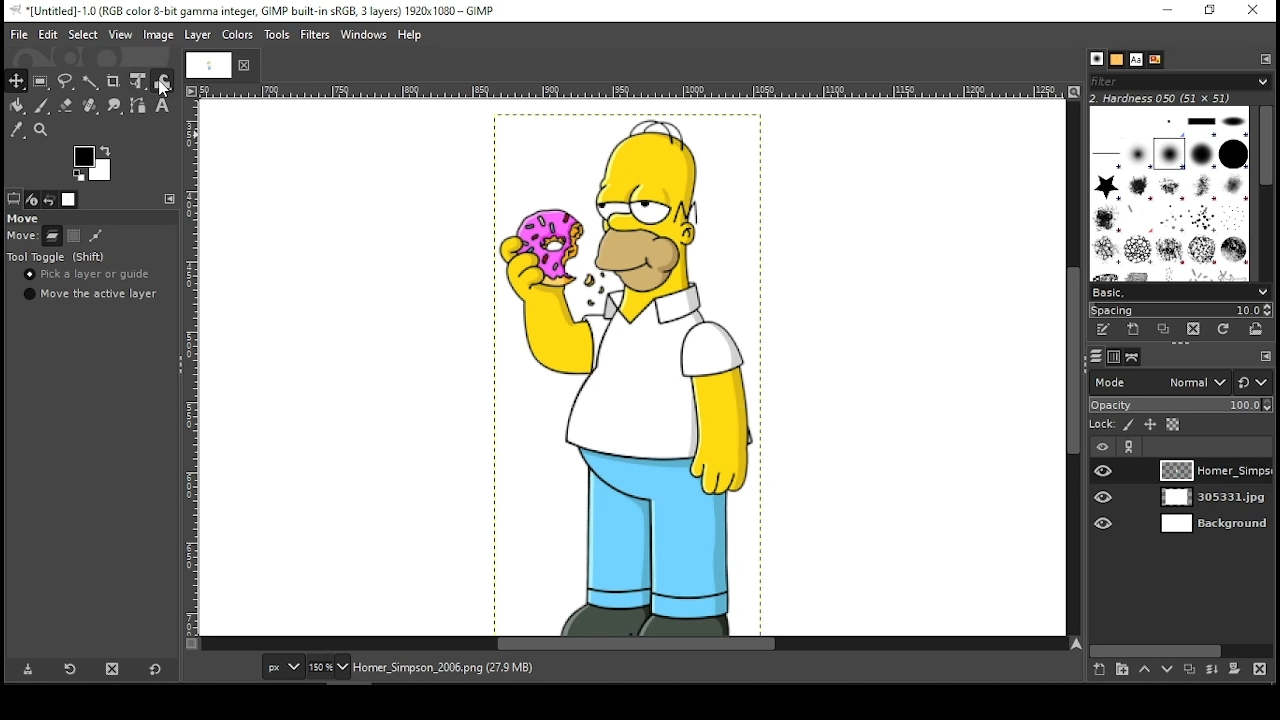 The height and width of the screenshot is (720, 1280). What do you see at coordinates (1180, 405) in the screenshot?
I see `opacity` at bounding box center [1180, 405].